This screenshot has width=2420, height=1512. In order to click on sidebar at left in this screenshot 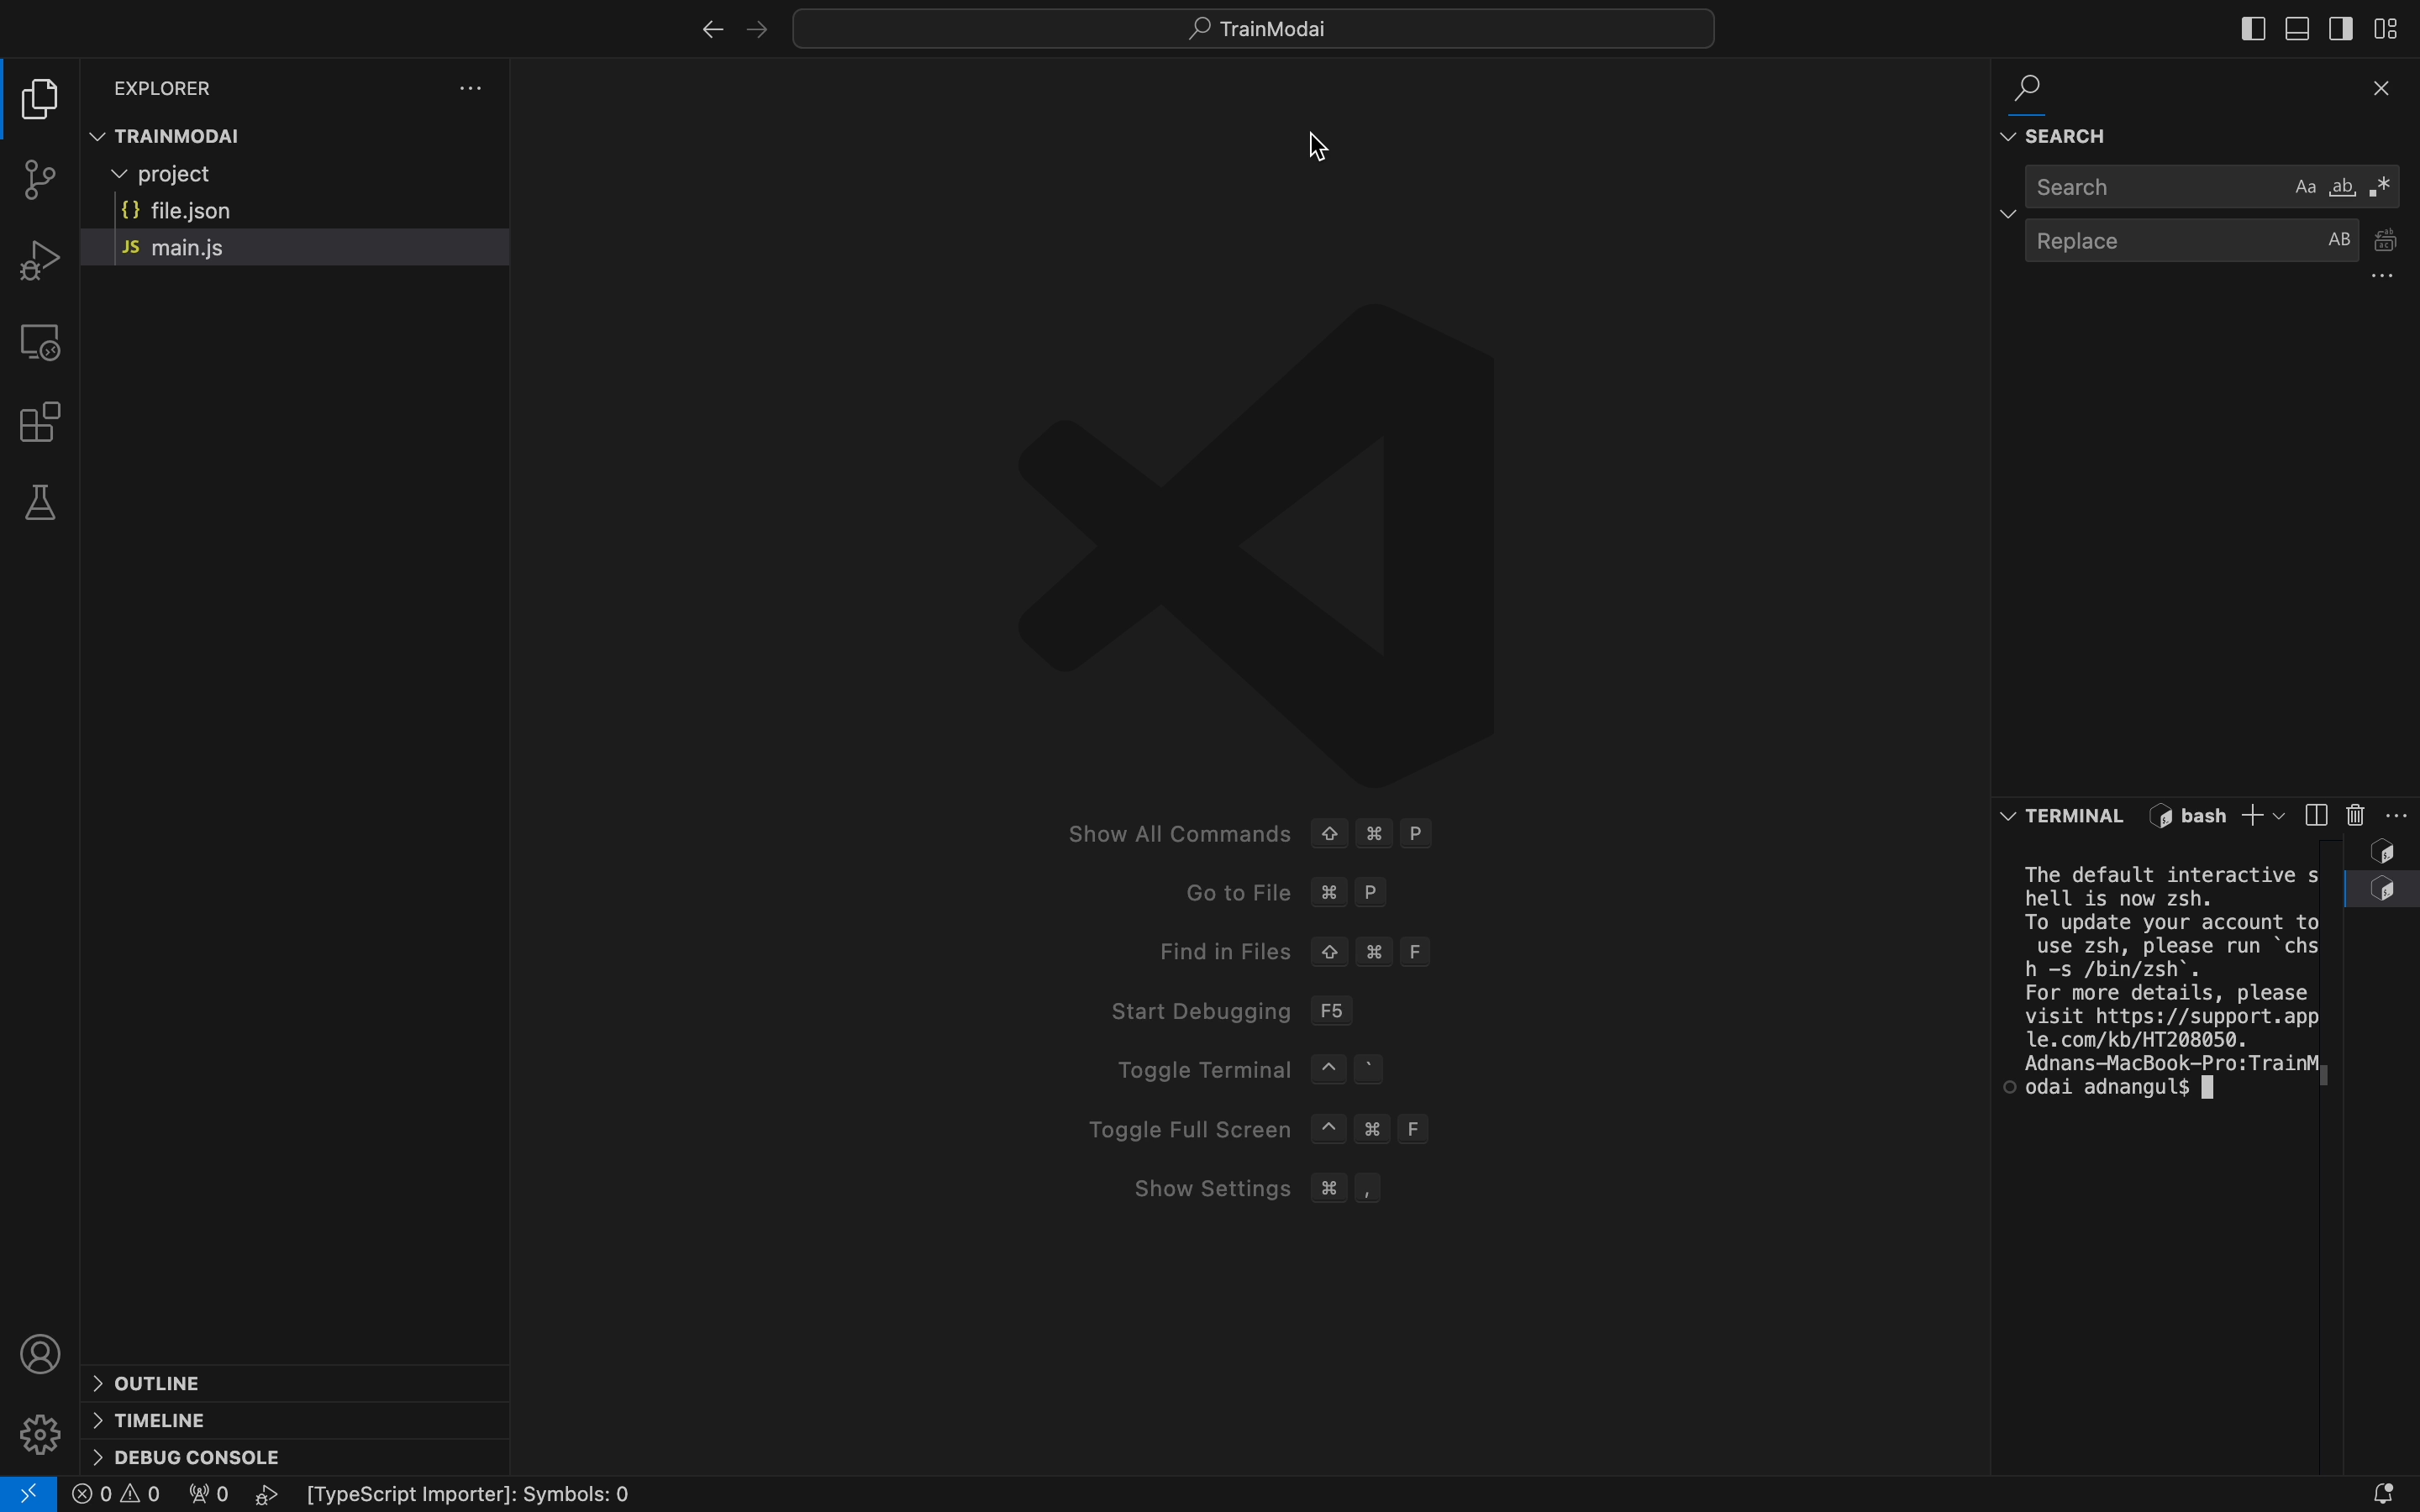, I will do `click(2250, 29)`.